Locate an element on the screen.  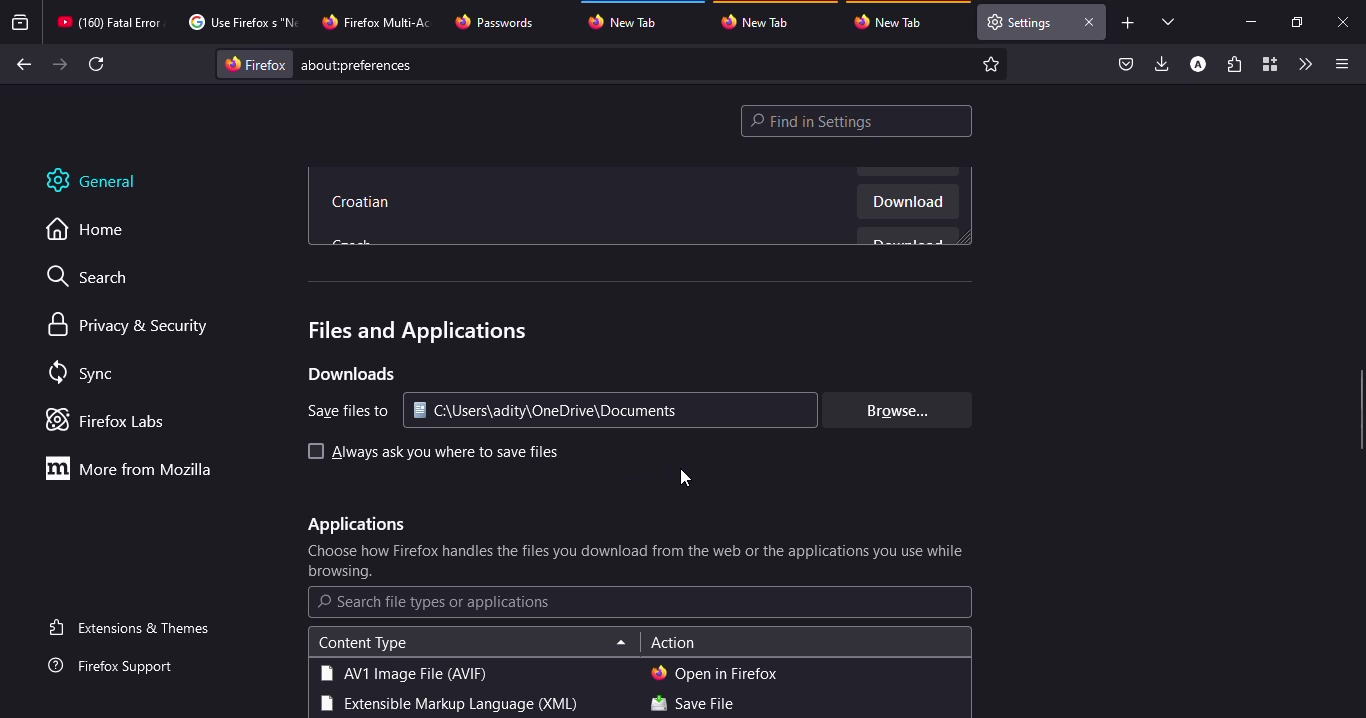
refresh is located at coordinates (98, 64).